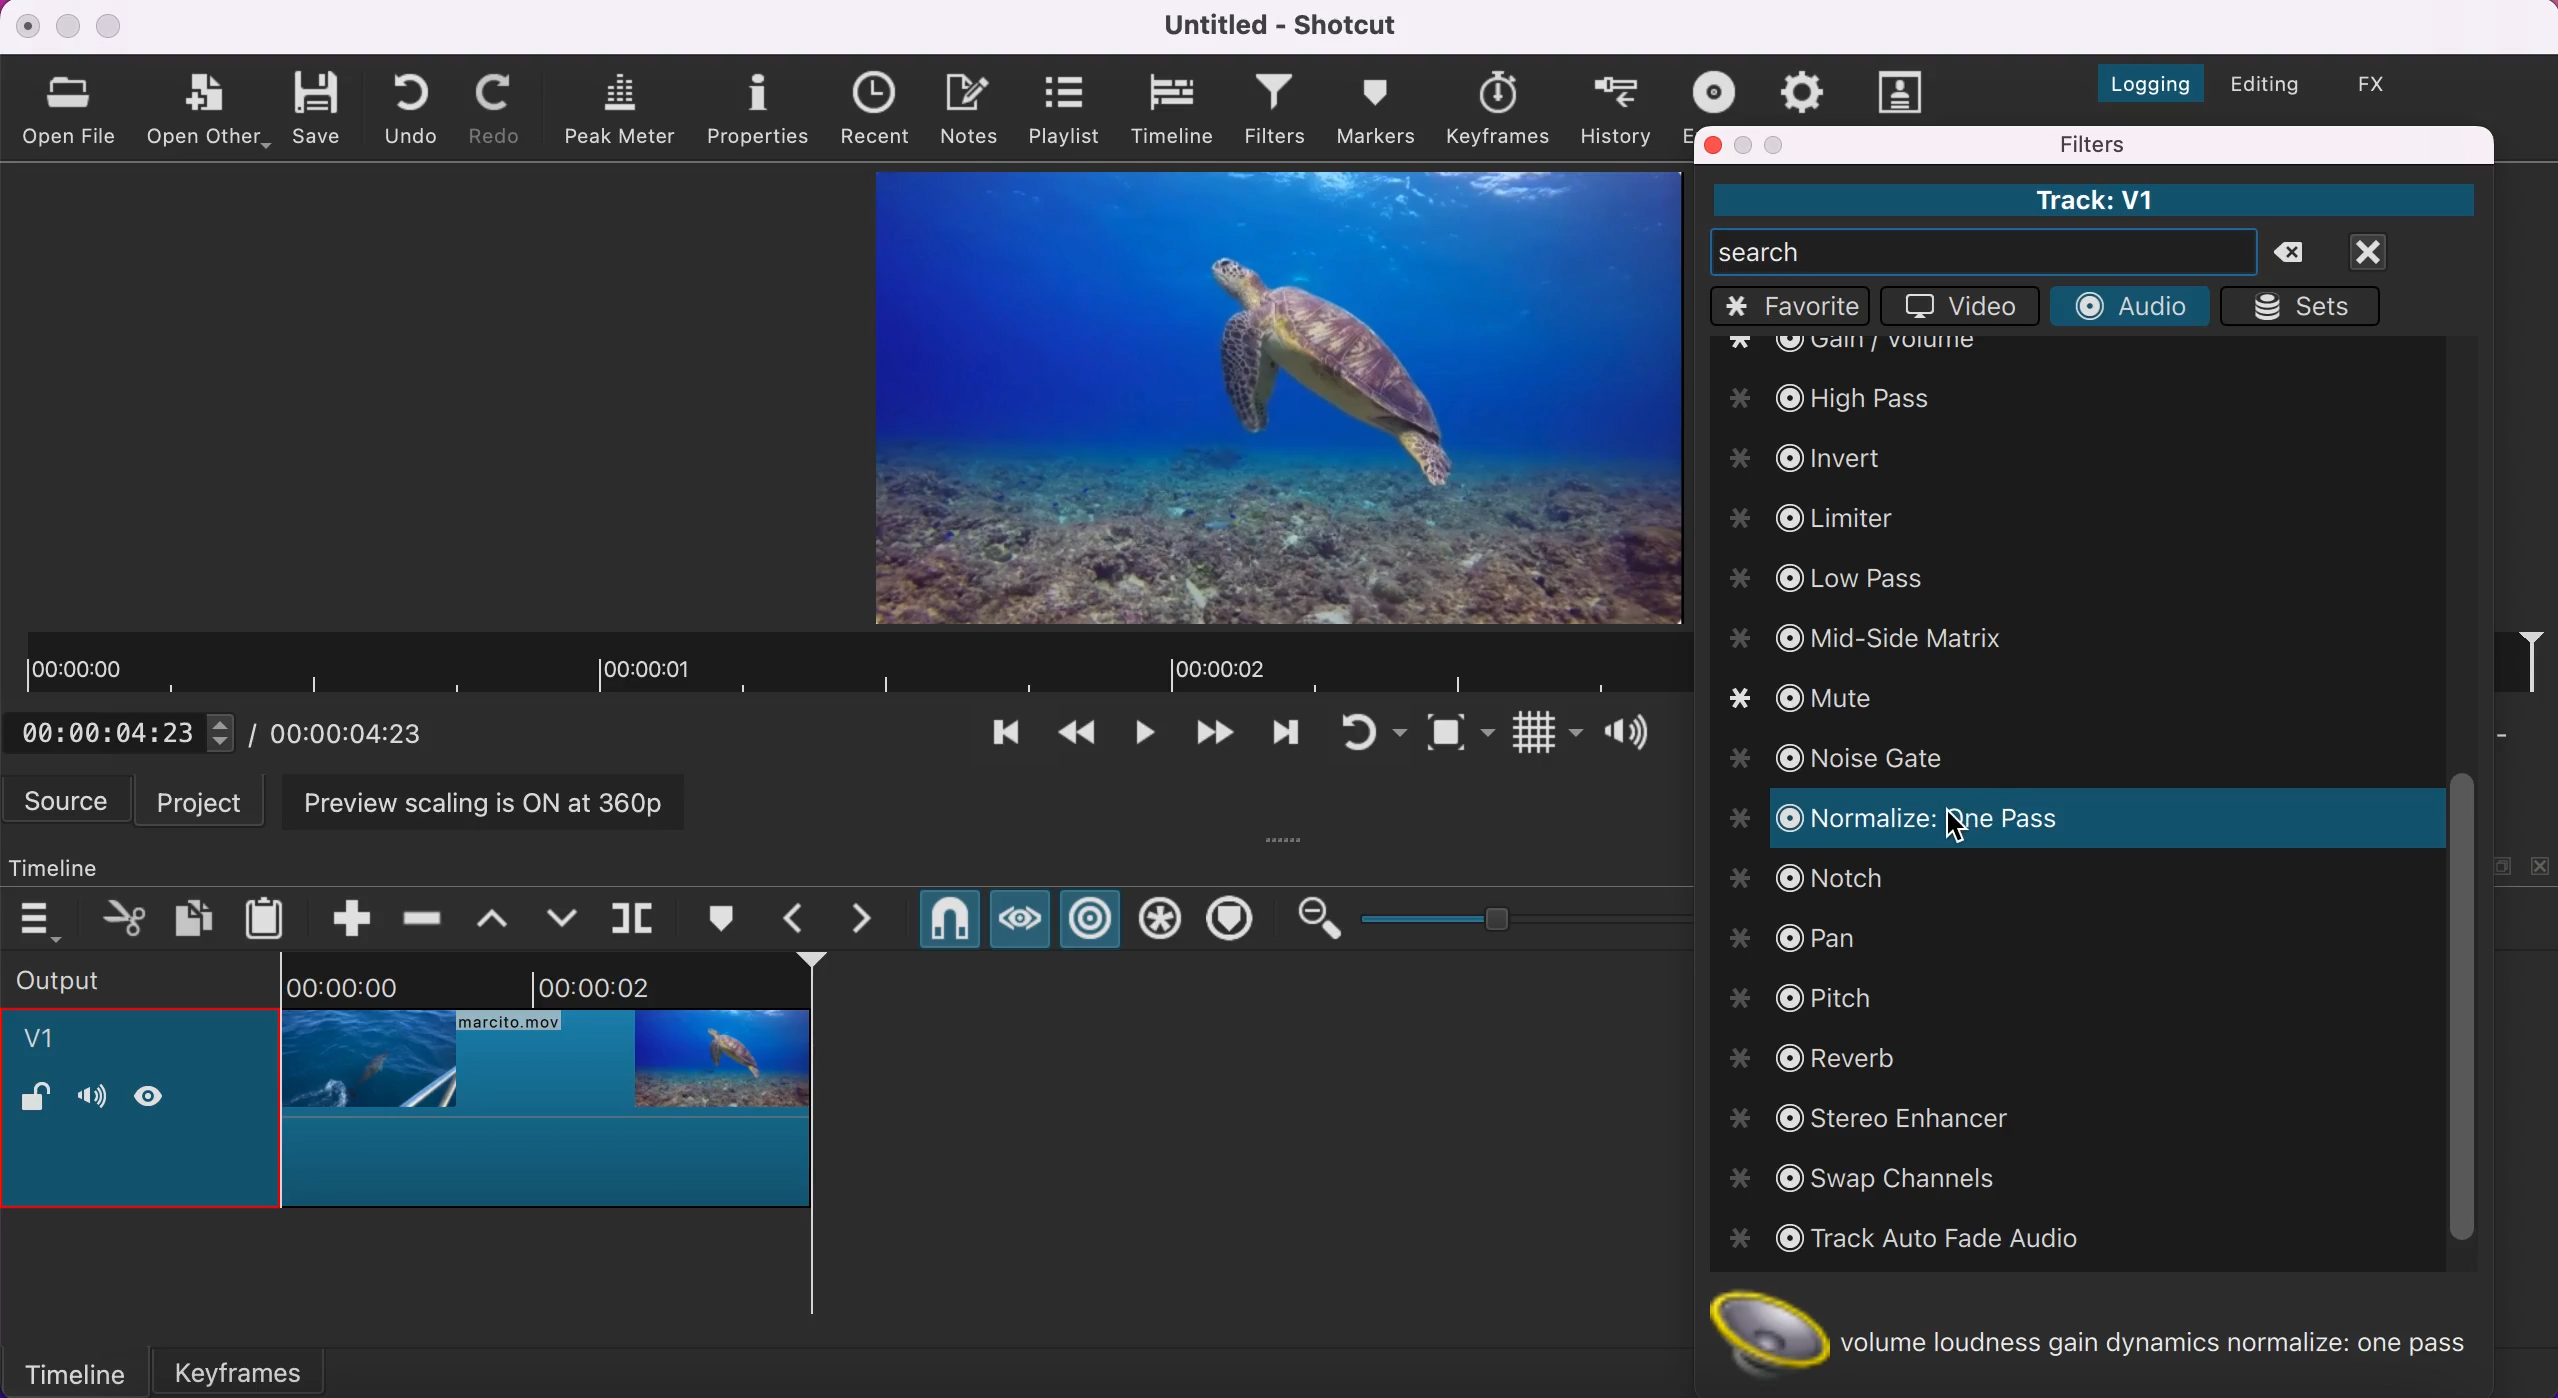 The width and height of the screenshot is (2558, 1398). Describe the element at coordinates (1802, 931) in the screenshot. I see `pan` at that location.